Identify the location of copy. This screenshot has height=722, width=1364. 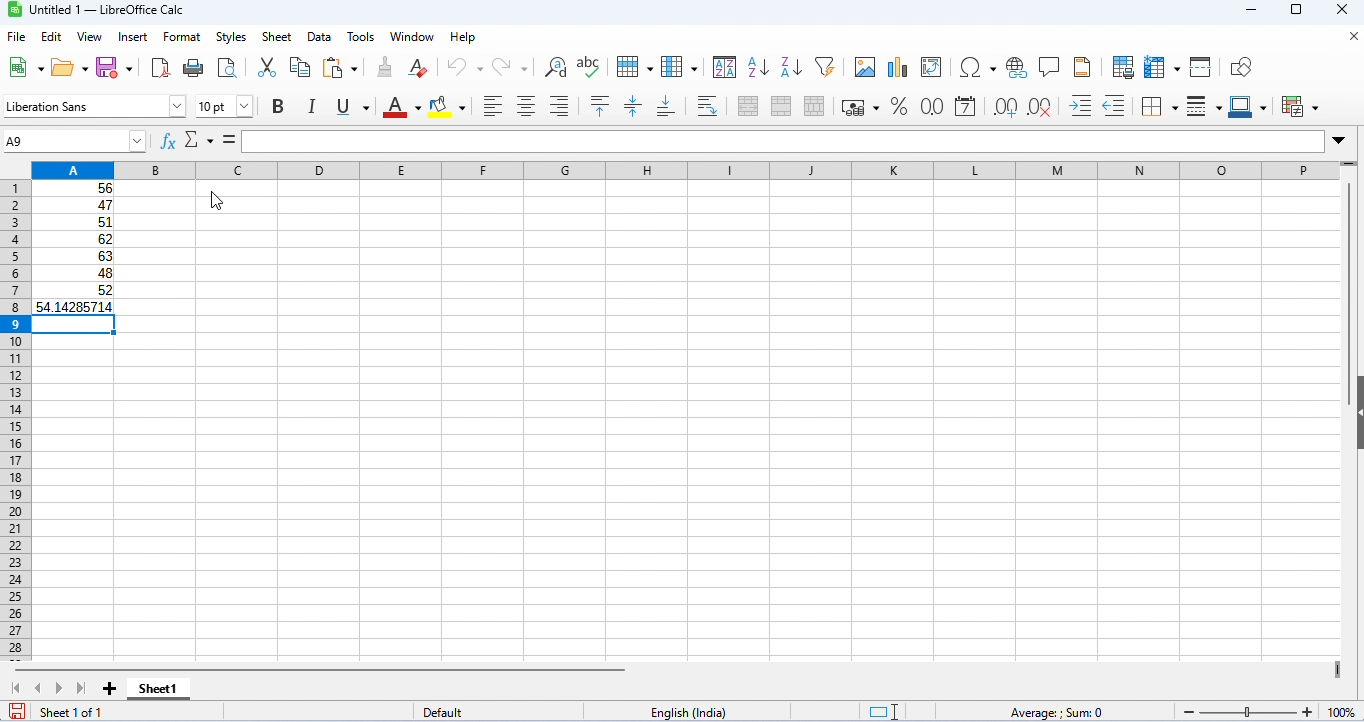
(300, 67).